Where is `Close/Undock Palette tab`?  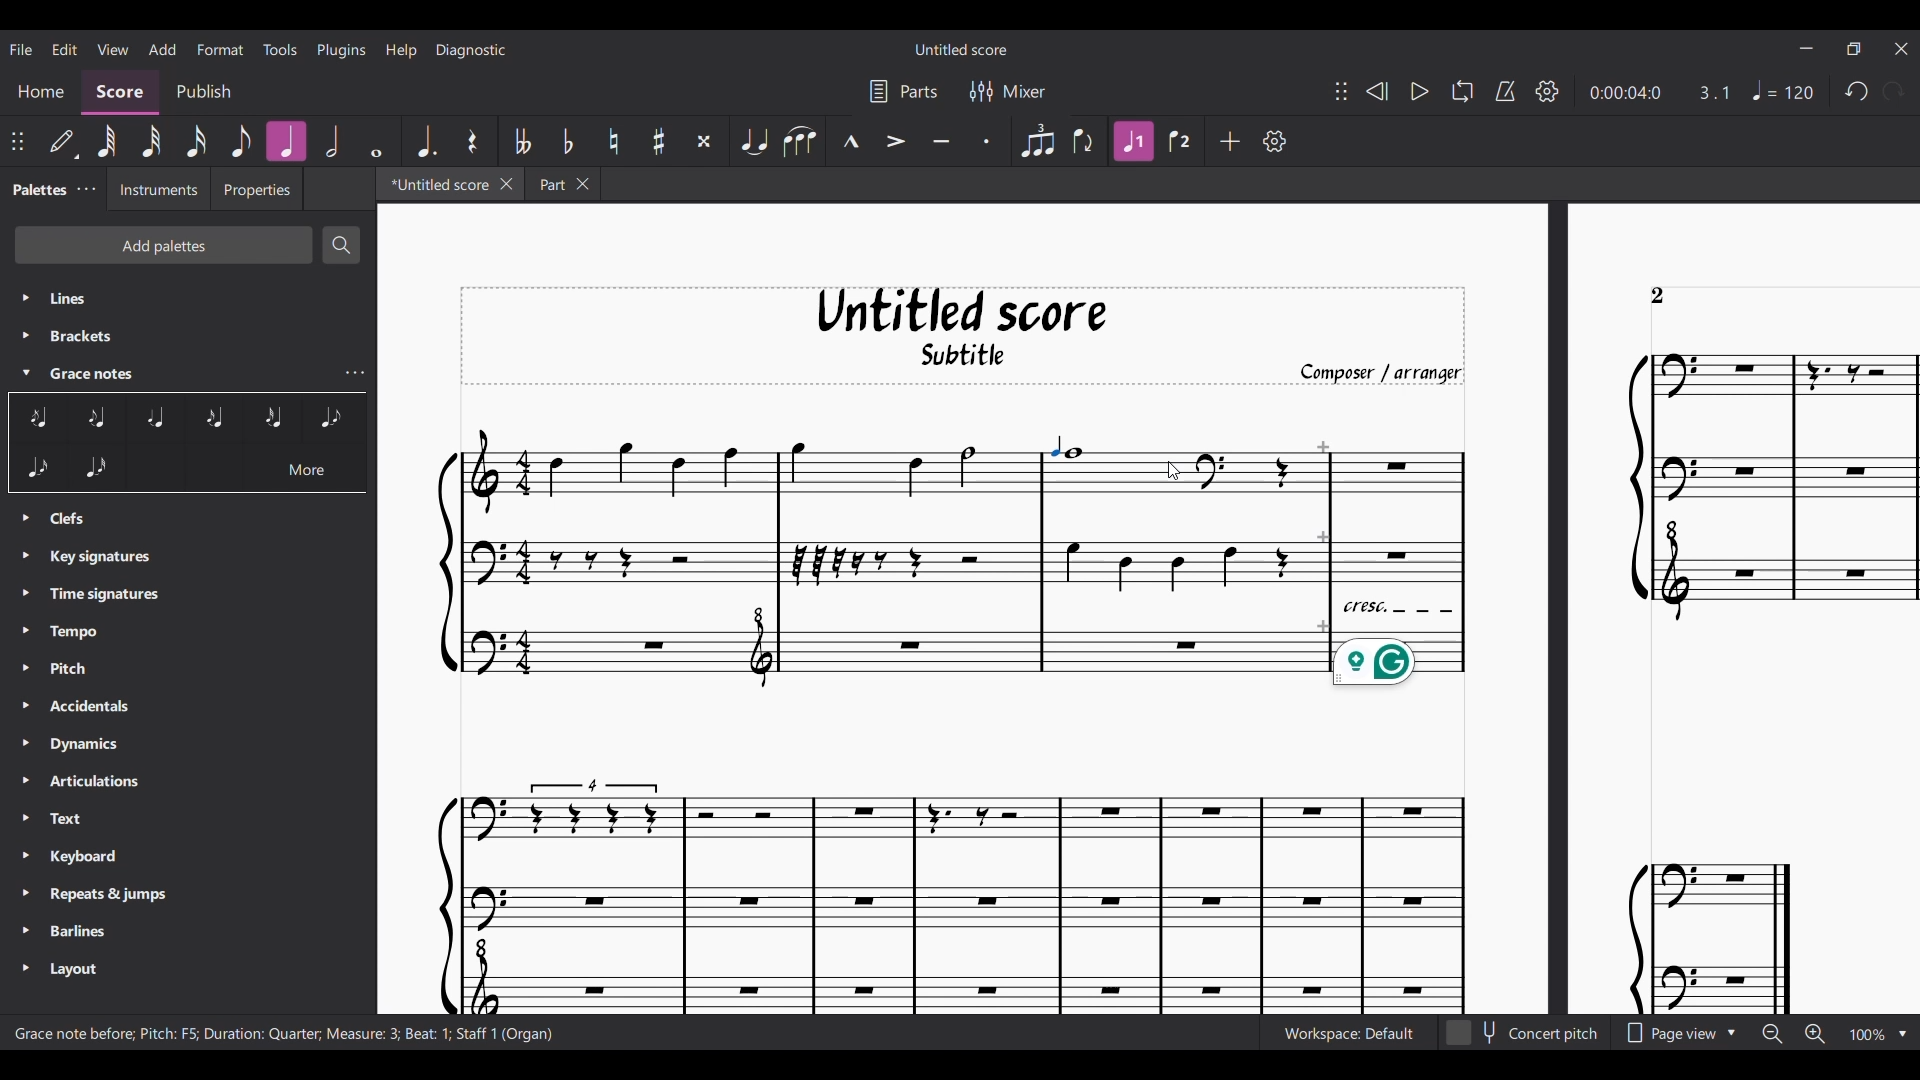
Close/Undock Palette tab is located at coordinates (86, 189).